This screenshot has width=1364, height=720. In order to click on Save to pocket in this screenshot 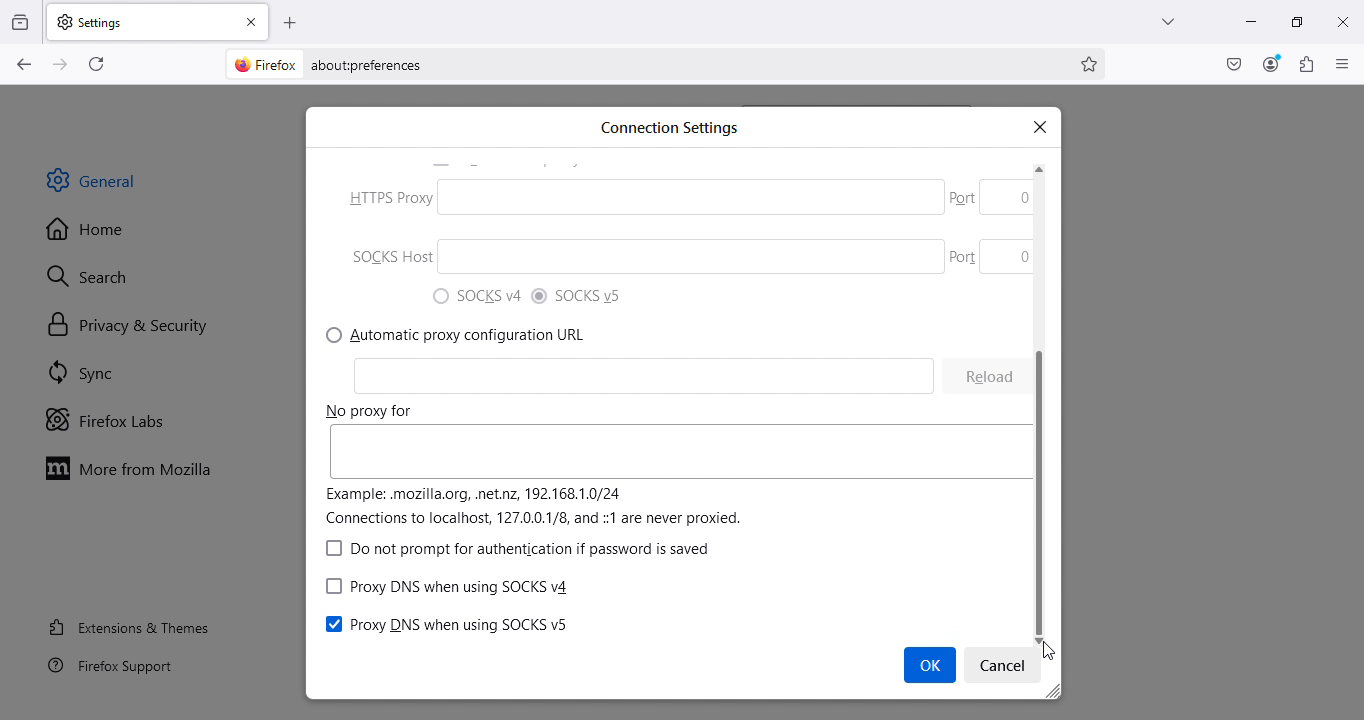, I will do `click(1235, 64)`.